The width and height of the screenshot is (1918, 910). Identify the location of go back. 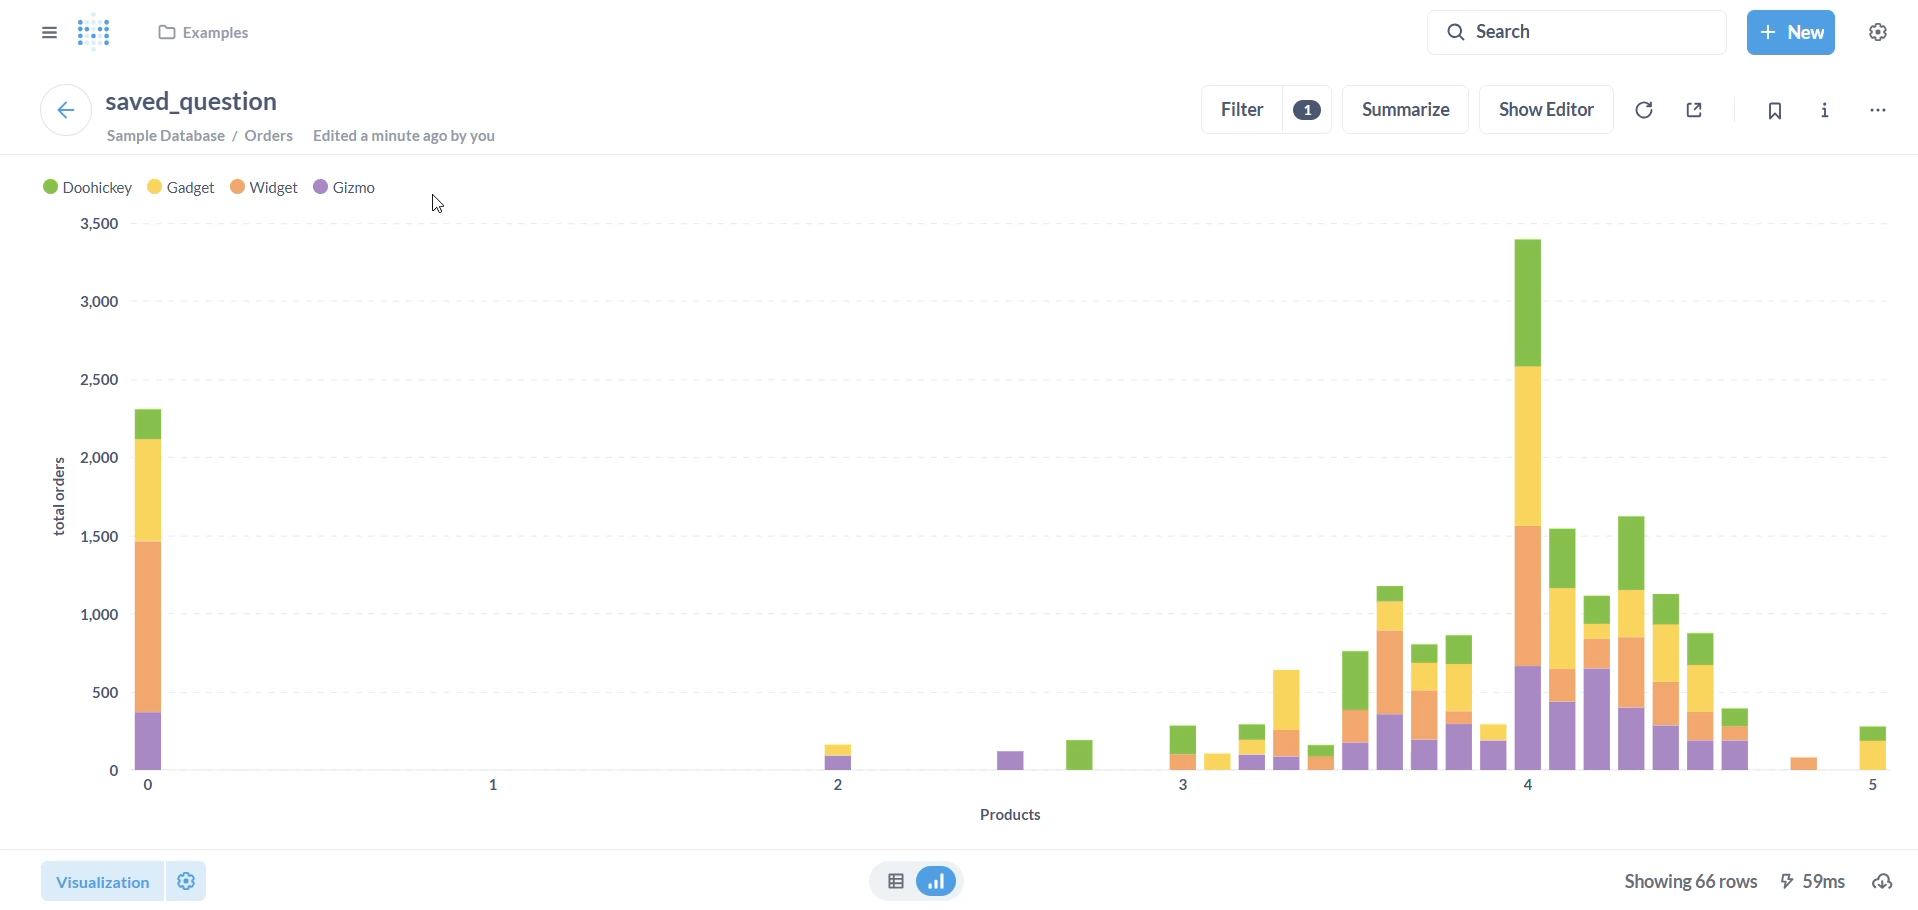
(63, 112).